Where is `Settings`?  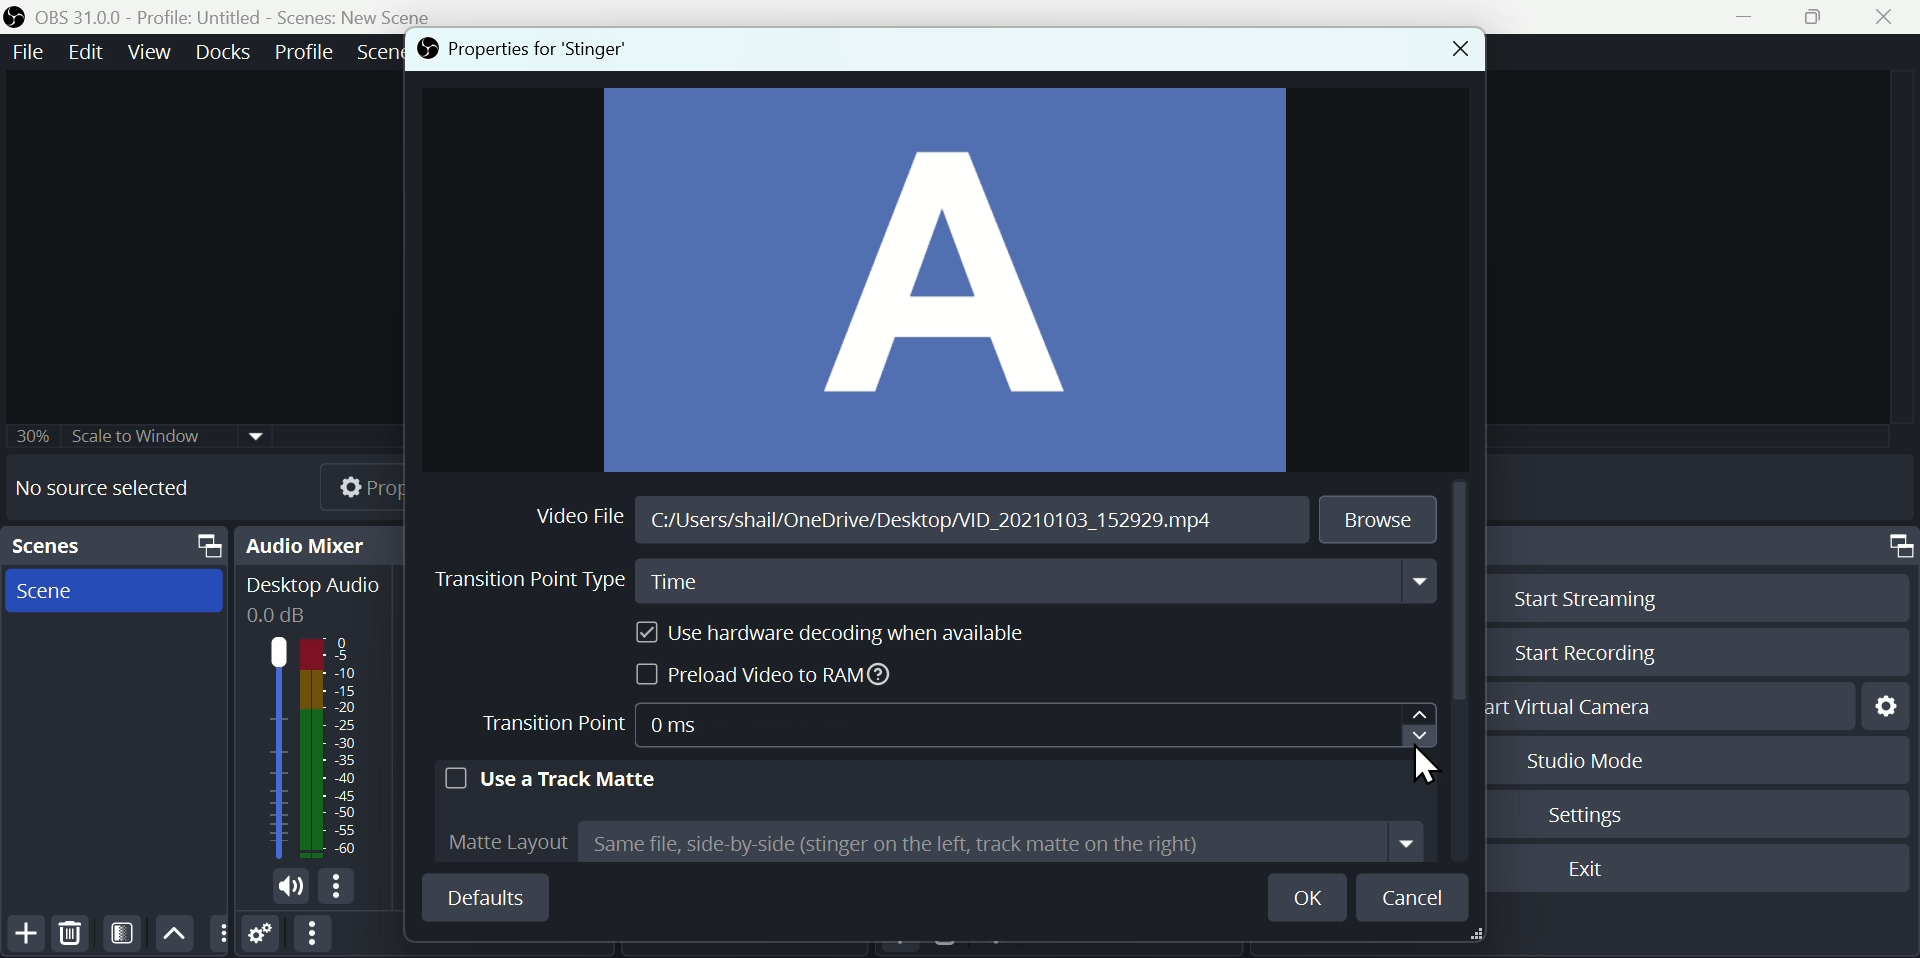 Settings is located at coordinates (1593, 812).